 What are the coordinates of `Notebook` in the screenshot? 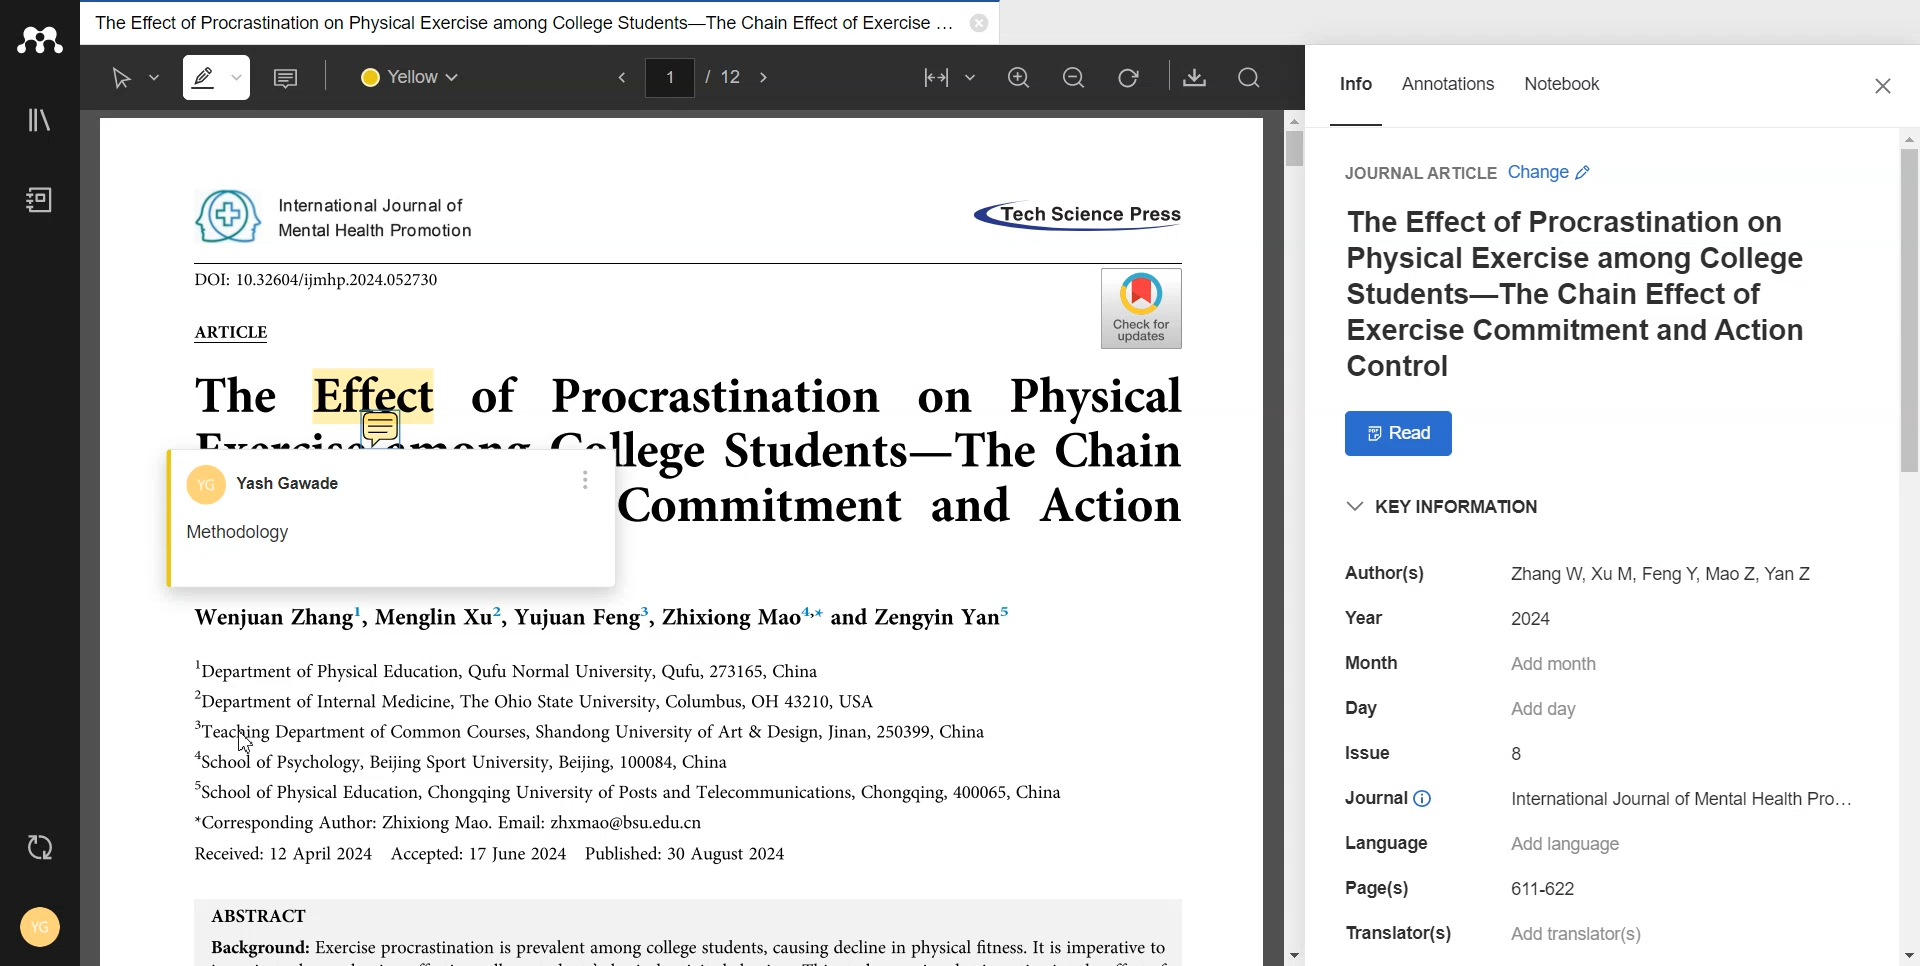 It's located at (39, 199).